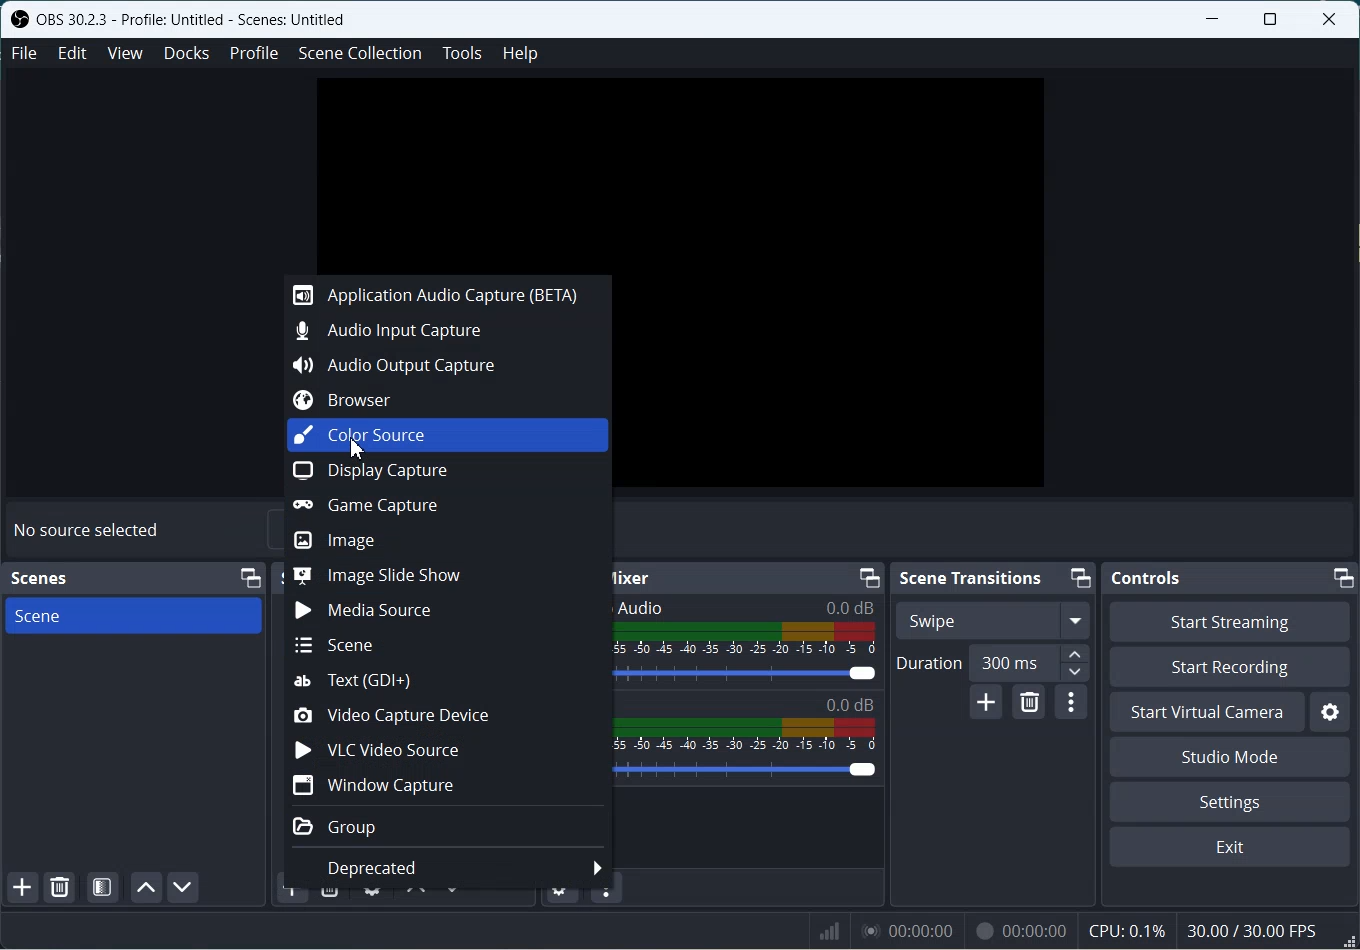 The image size is (1360, 950). Describe the element at coordinates (449, 540) in the screenshot. I see `Image` at that location.